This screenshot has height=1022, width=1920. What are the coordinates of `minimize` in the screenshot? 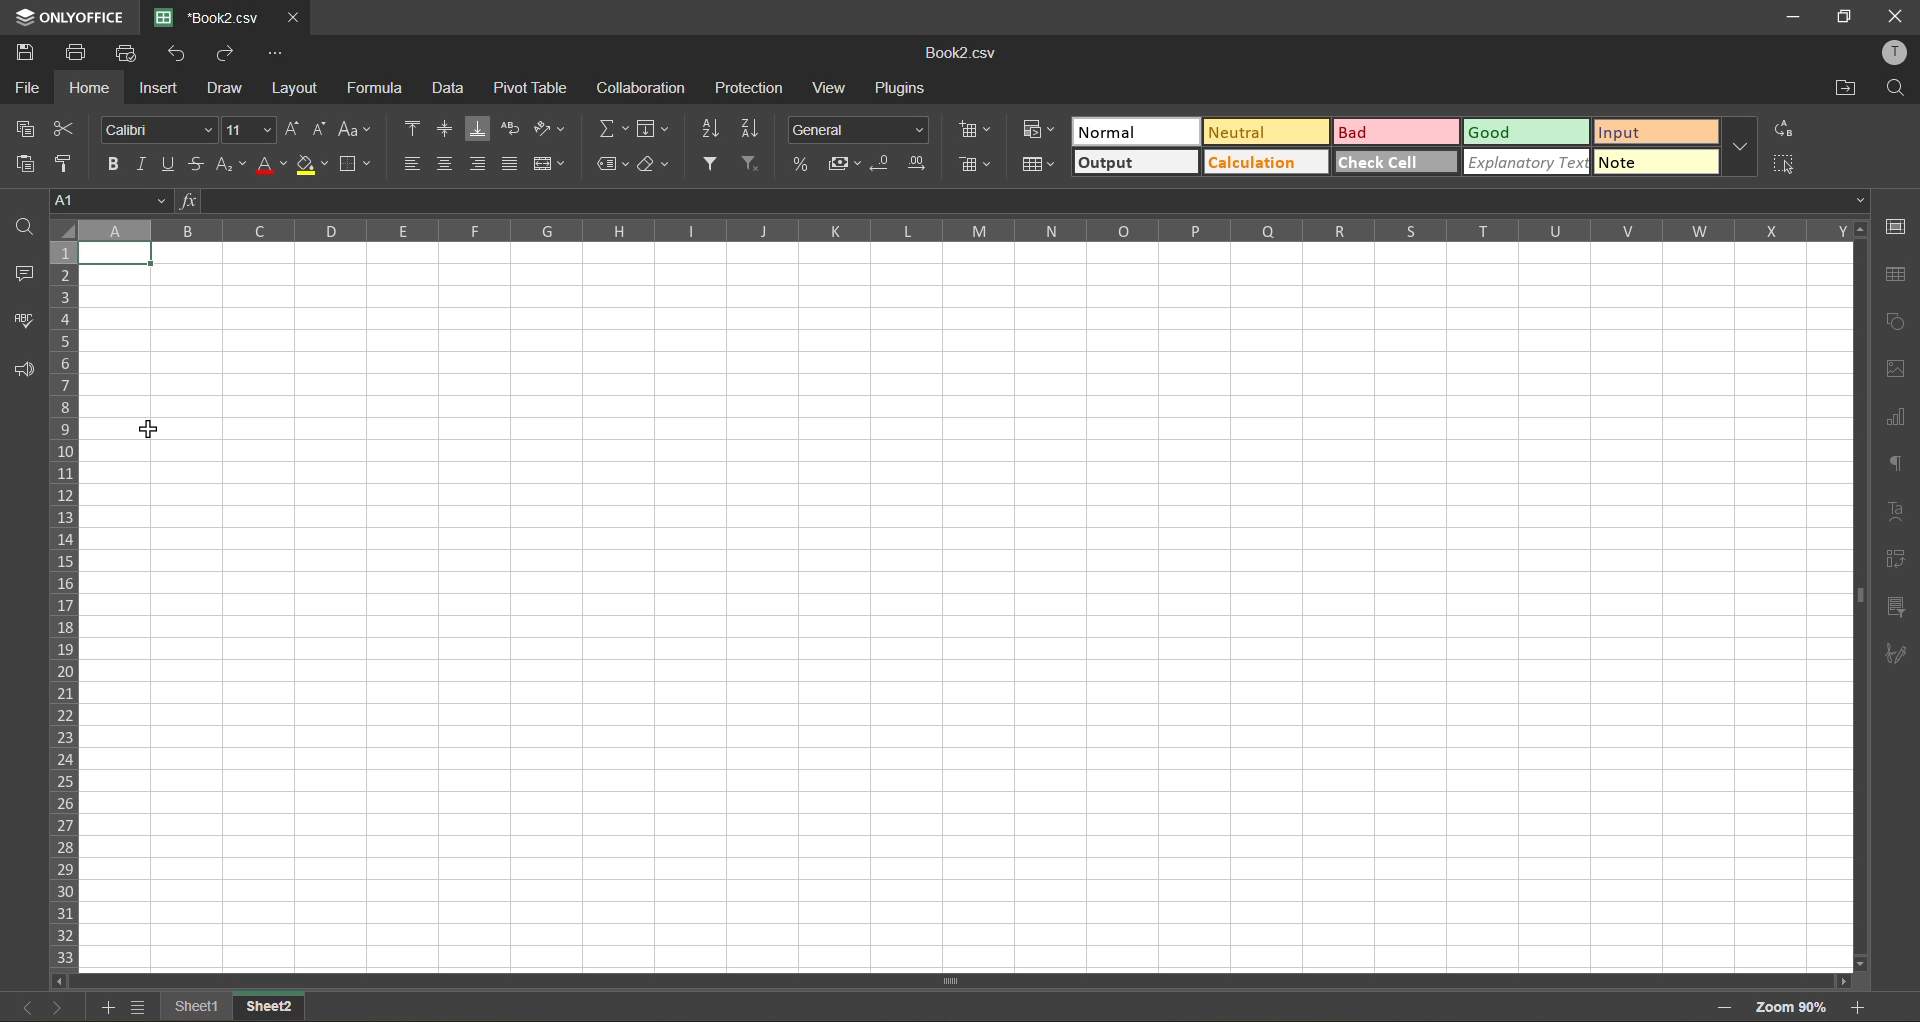 It's located at (1790, 15).